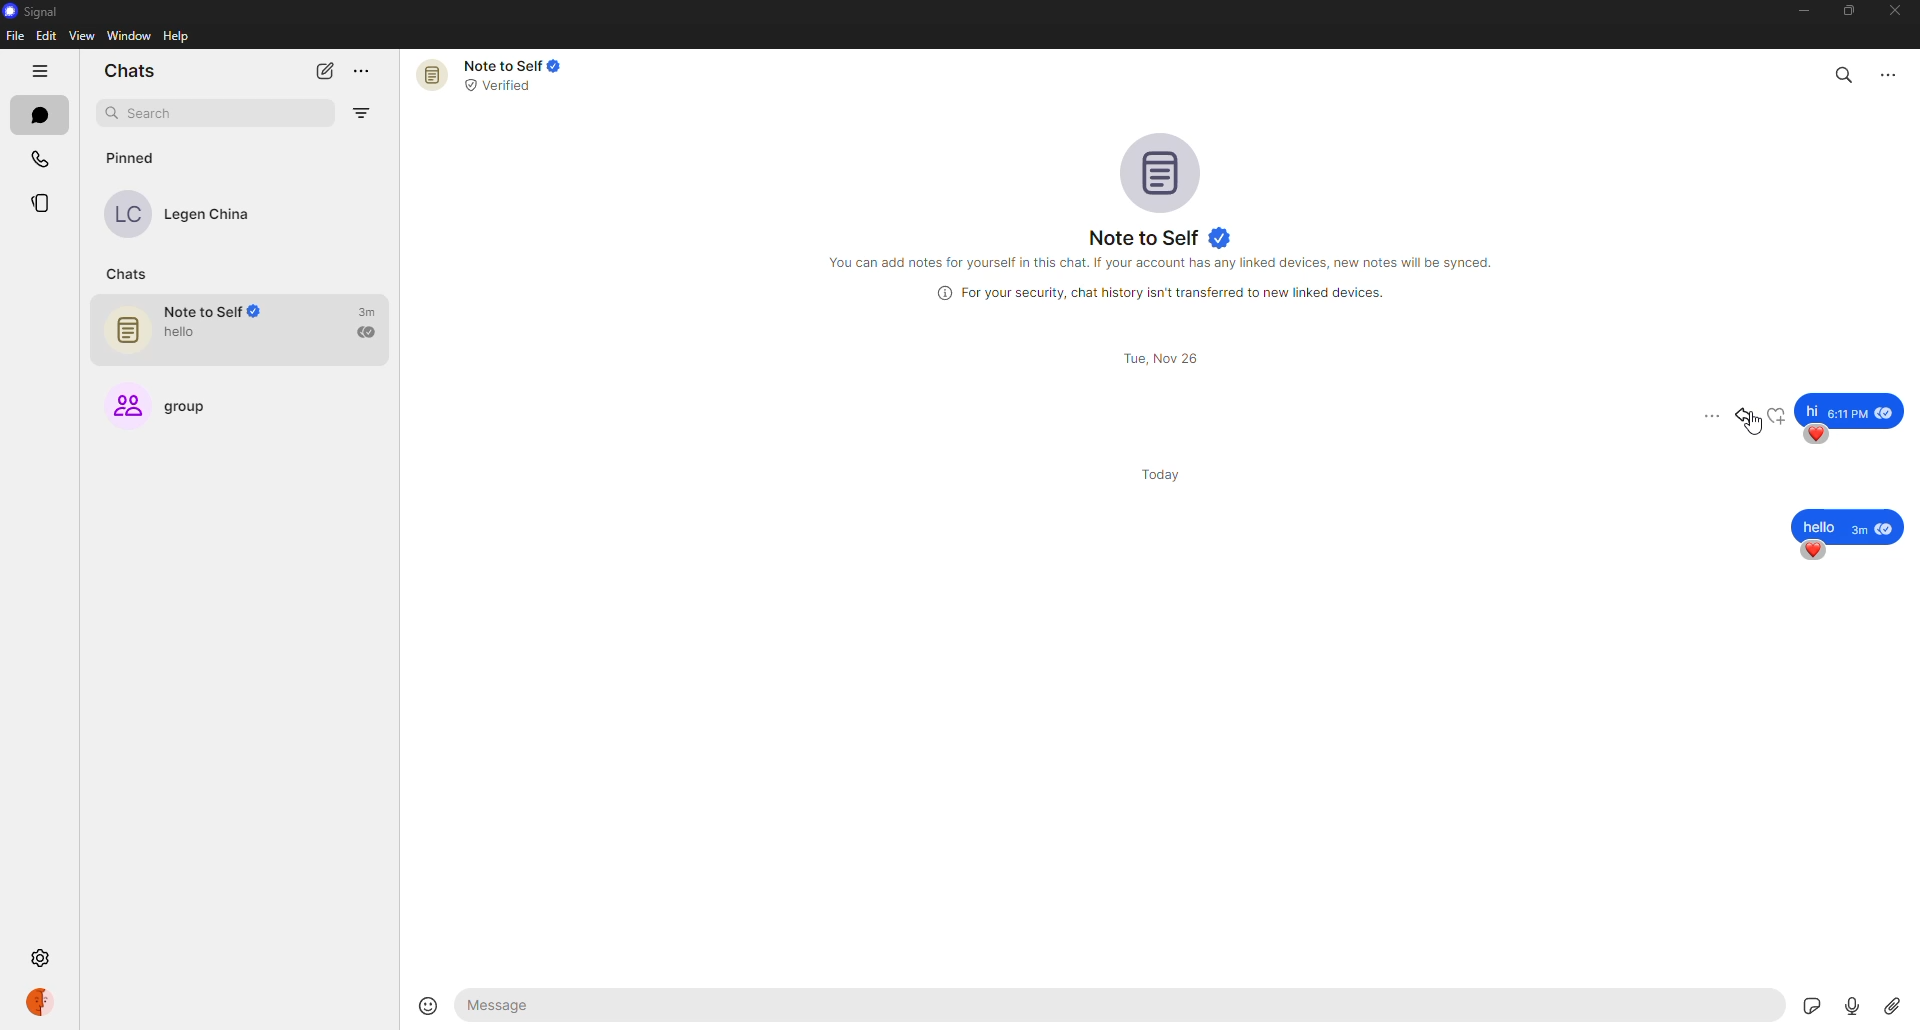  Describe the element at coordinates (1161, 234) in the screenshot. I see `note to self` at that location.